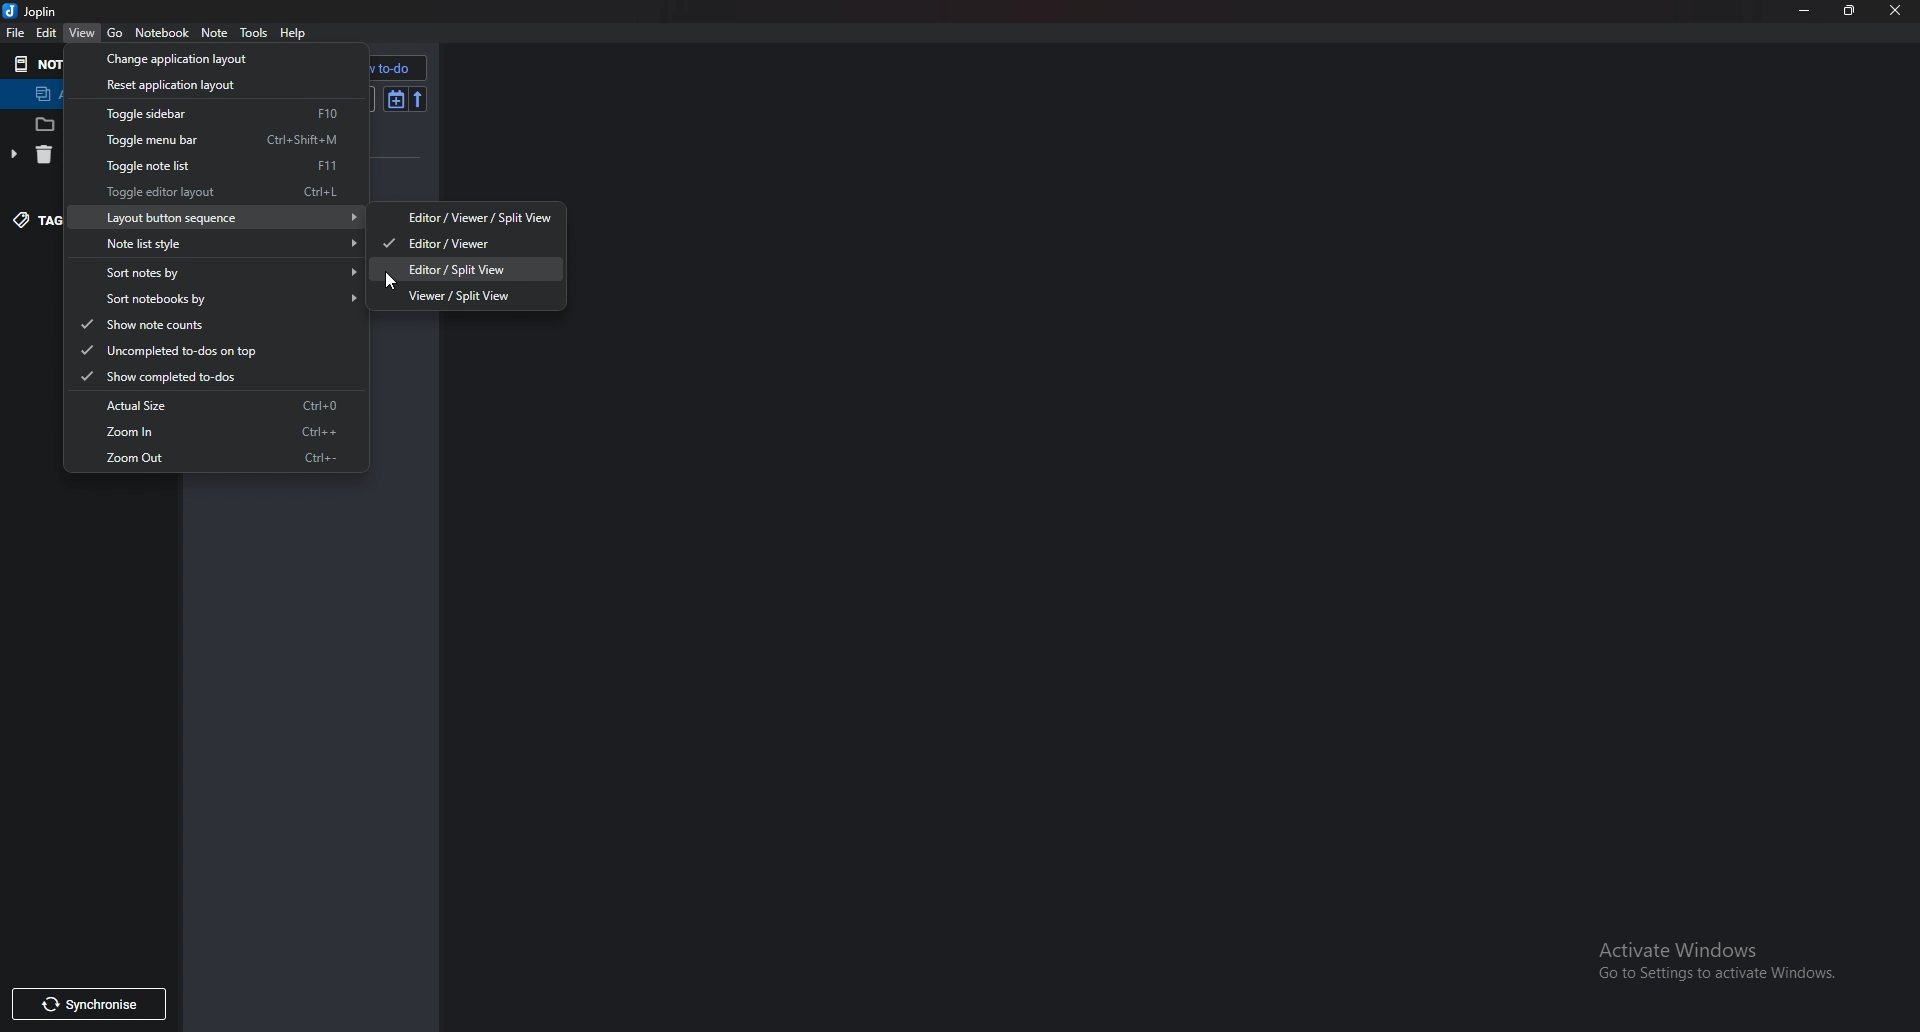  I want to click on toggle menu bar, so click(212, 139).